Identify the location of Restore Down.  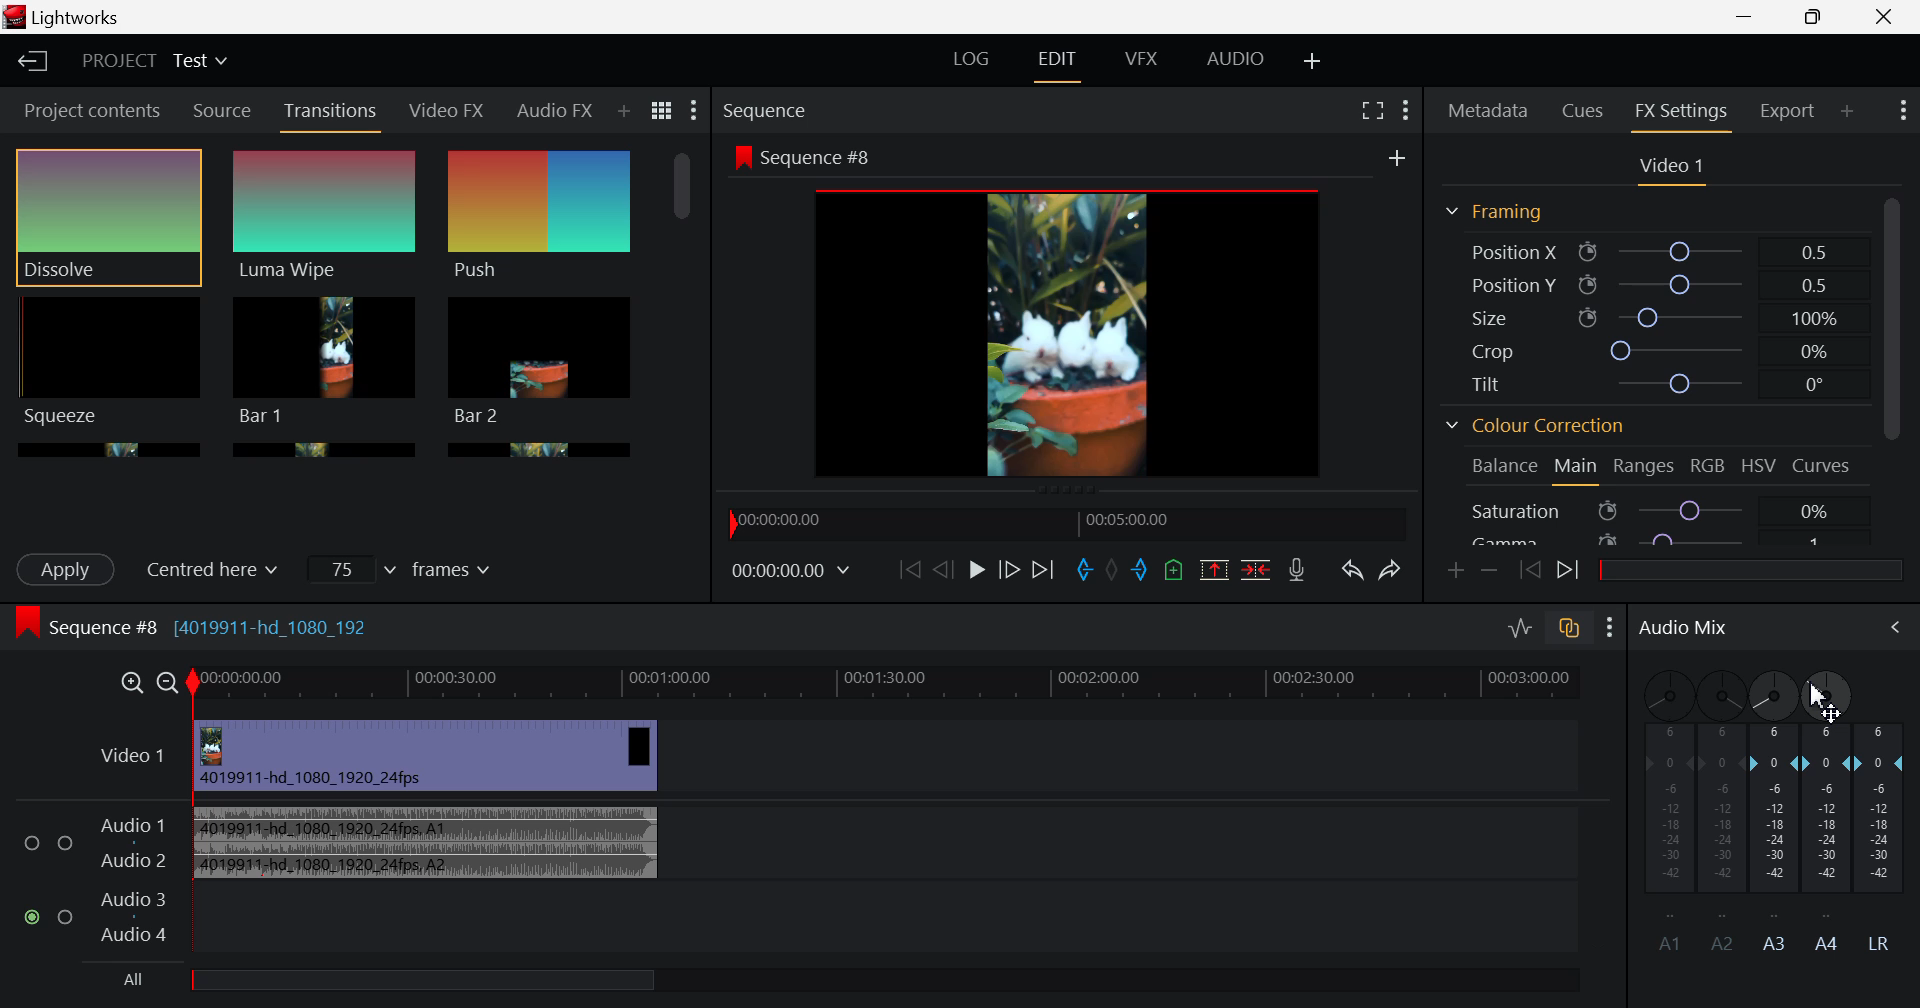
(1745, 18).